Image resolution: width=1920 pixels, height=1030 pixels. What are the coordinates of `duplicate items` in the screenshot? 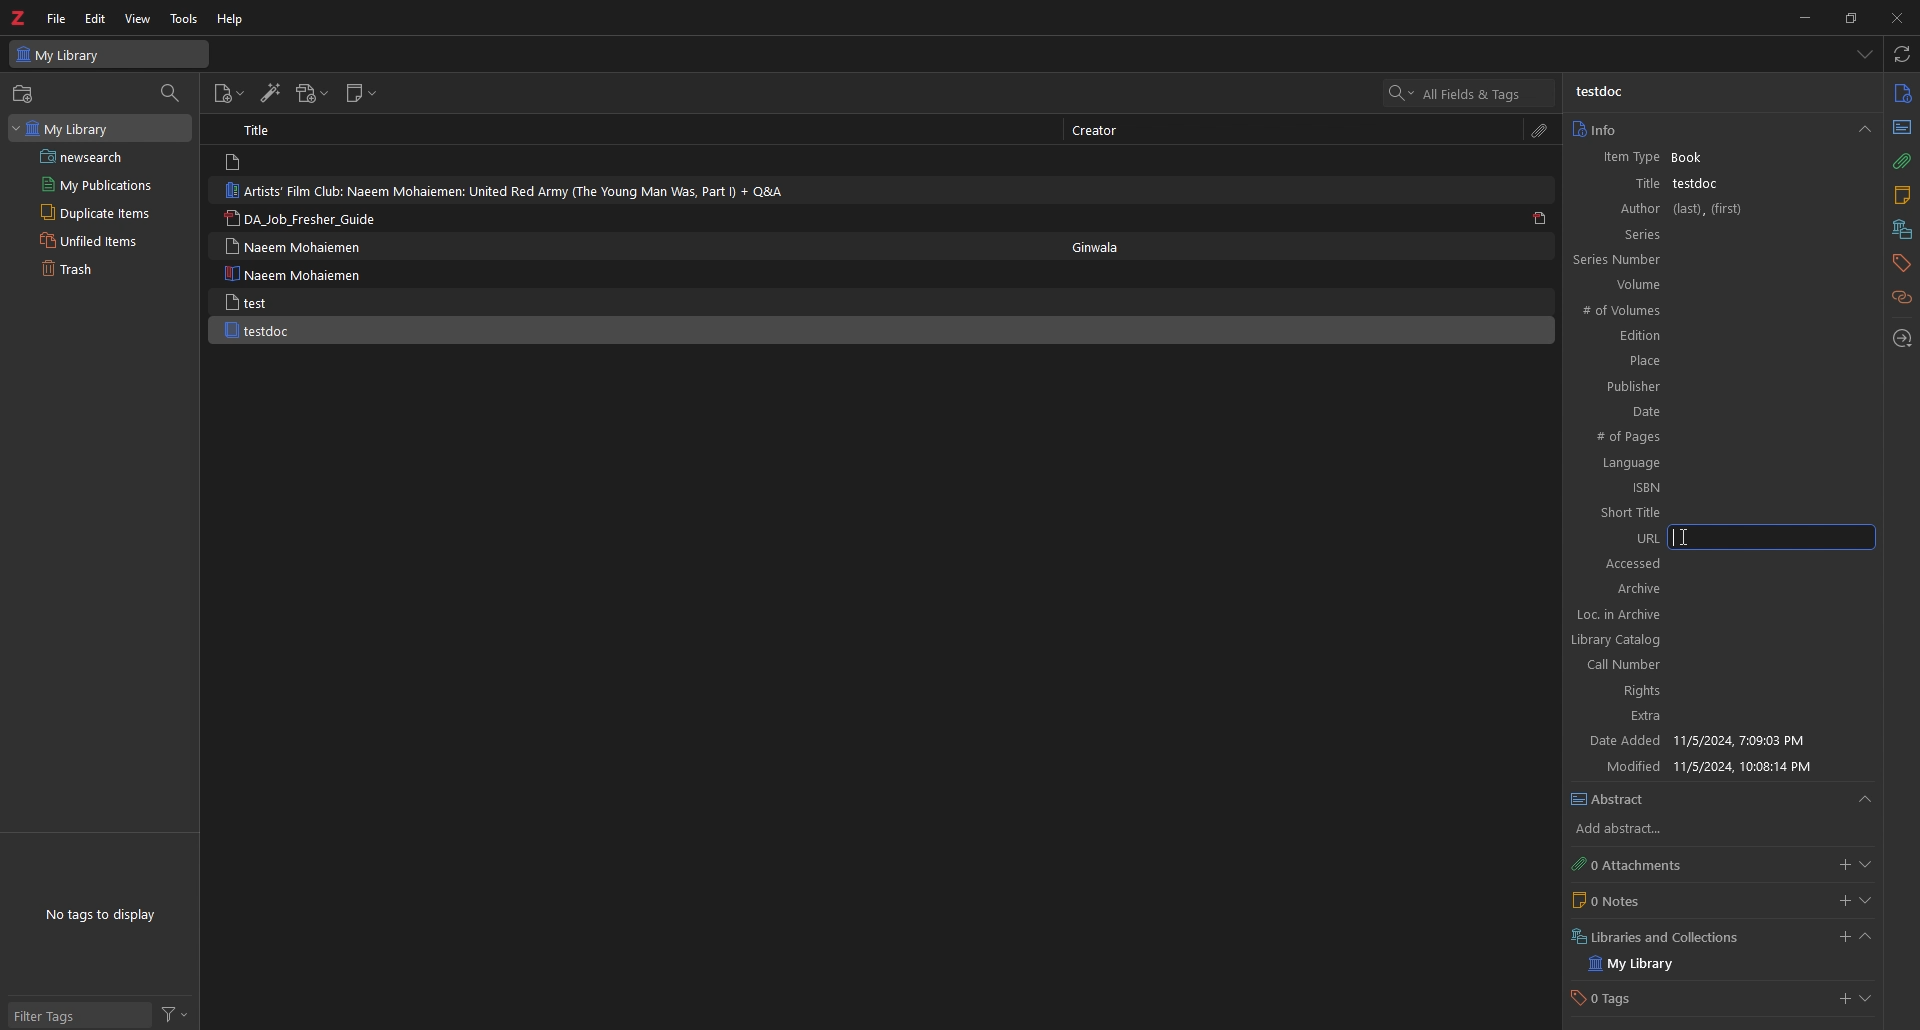 It's located at (96, 212).